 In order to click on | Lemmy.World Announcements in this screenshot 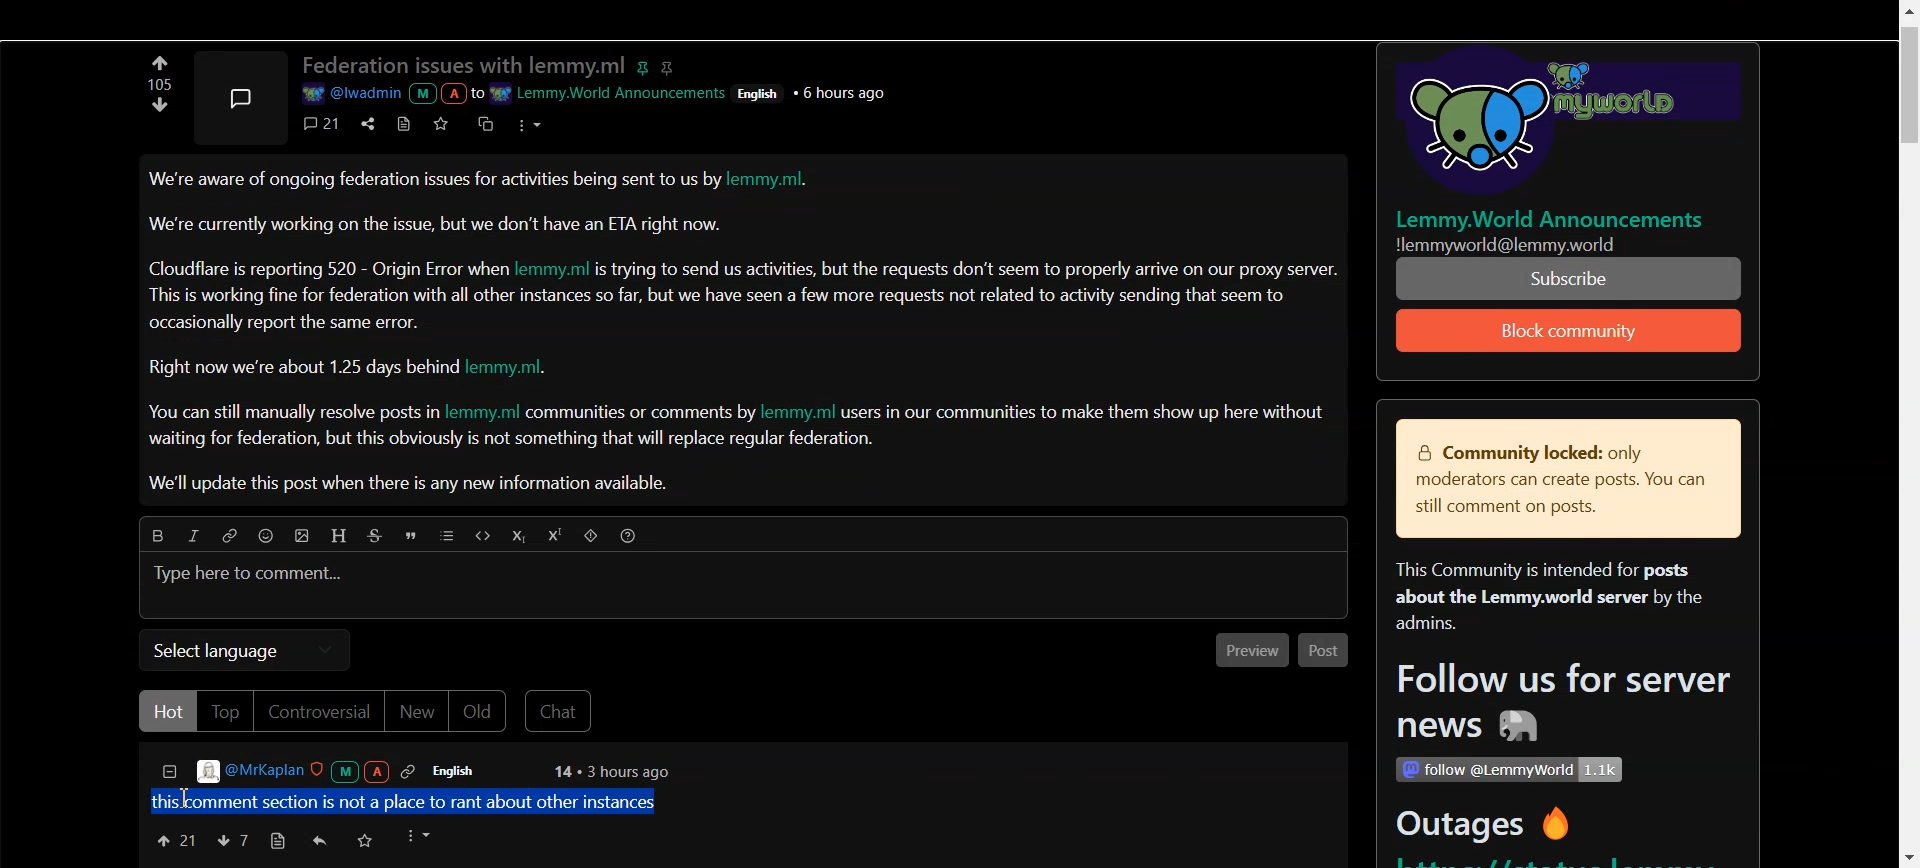, I will do `click(1559, 219)`.